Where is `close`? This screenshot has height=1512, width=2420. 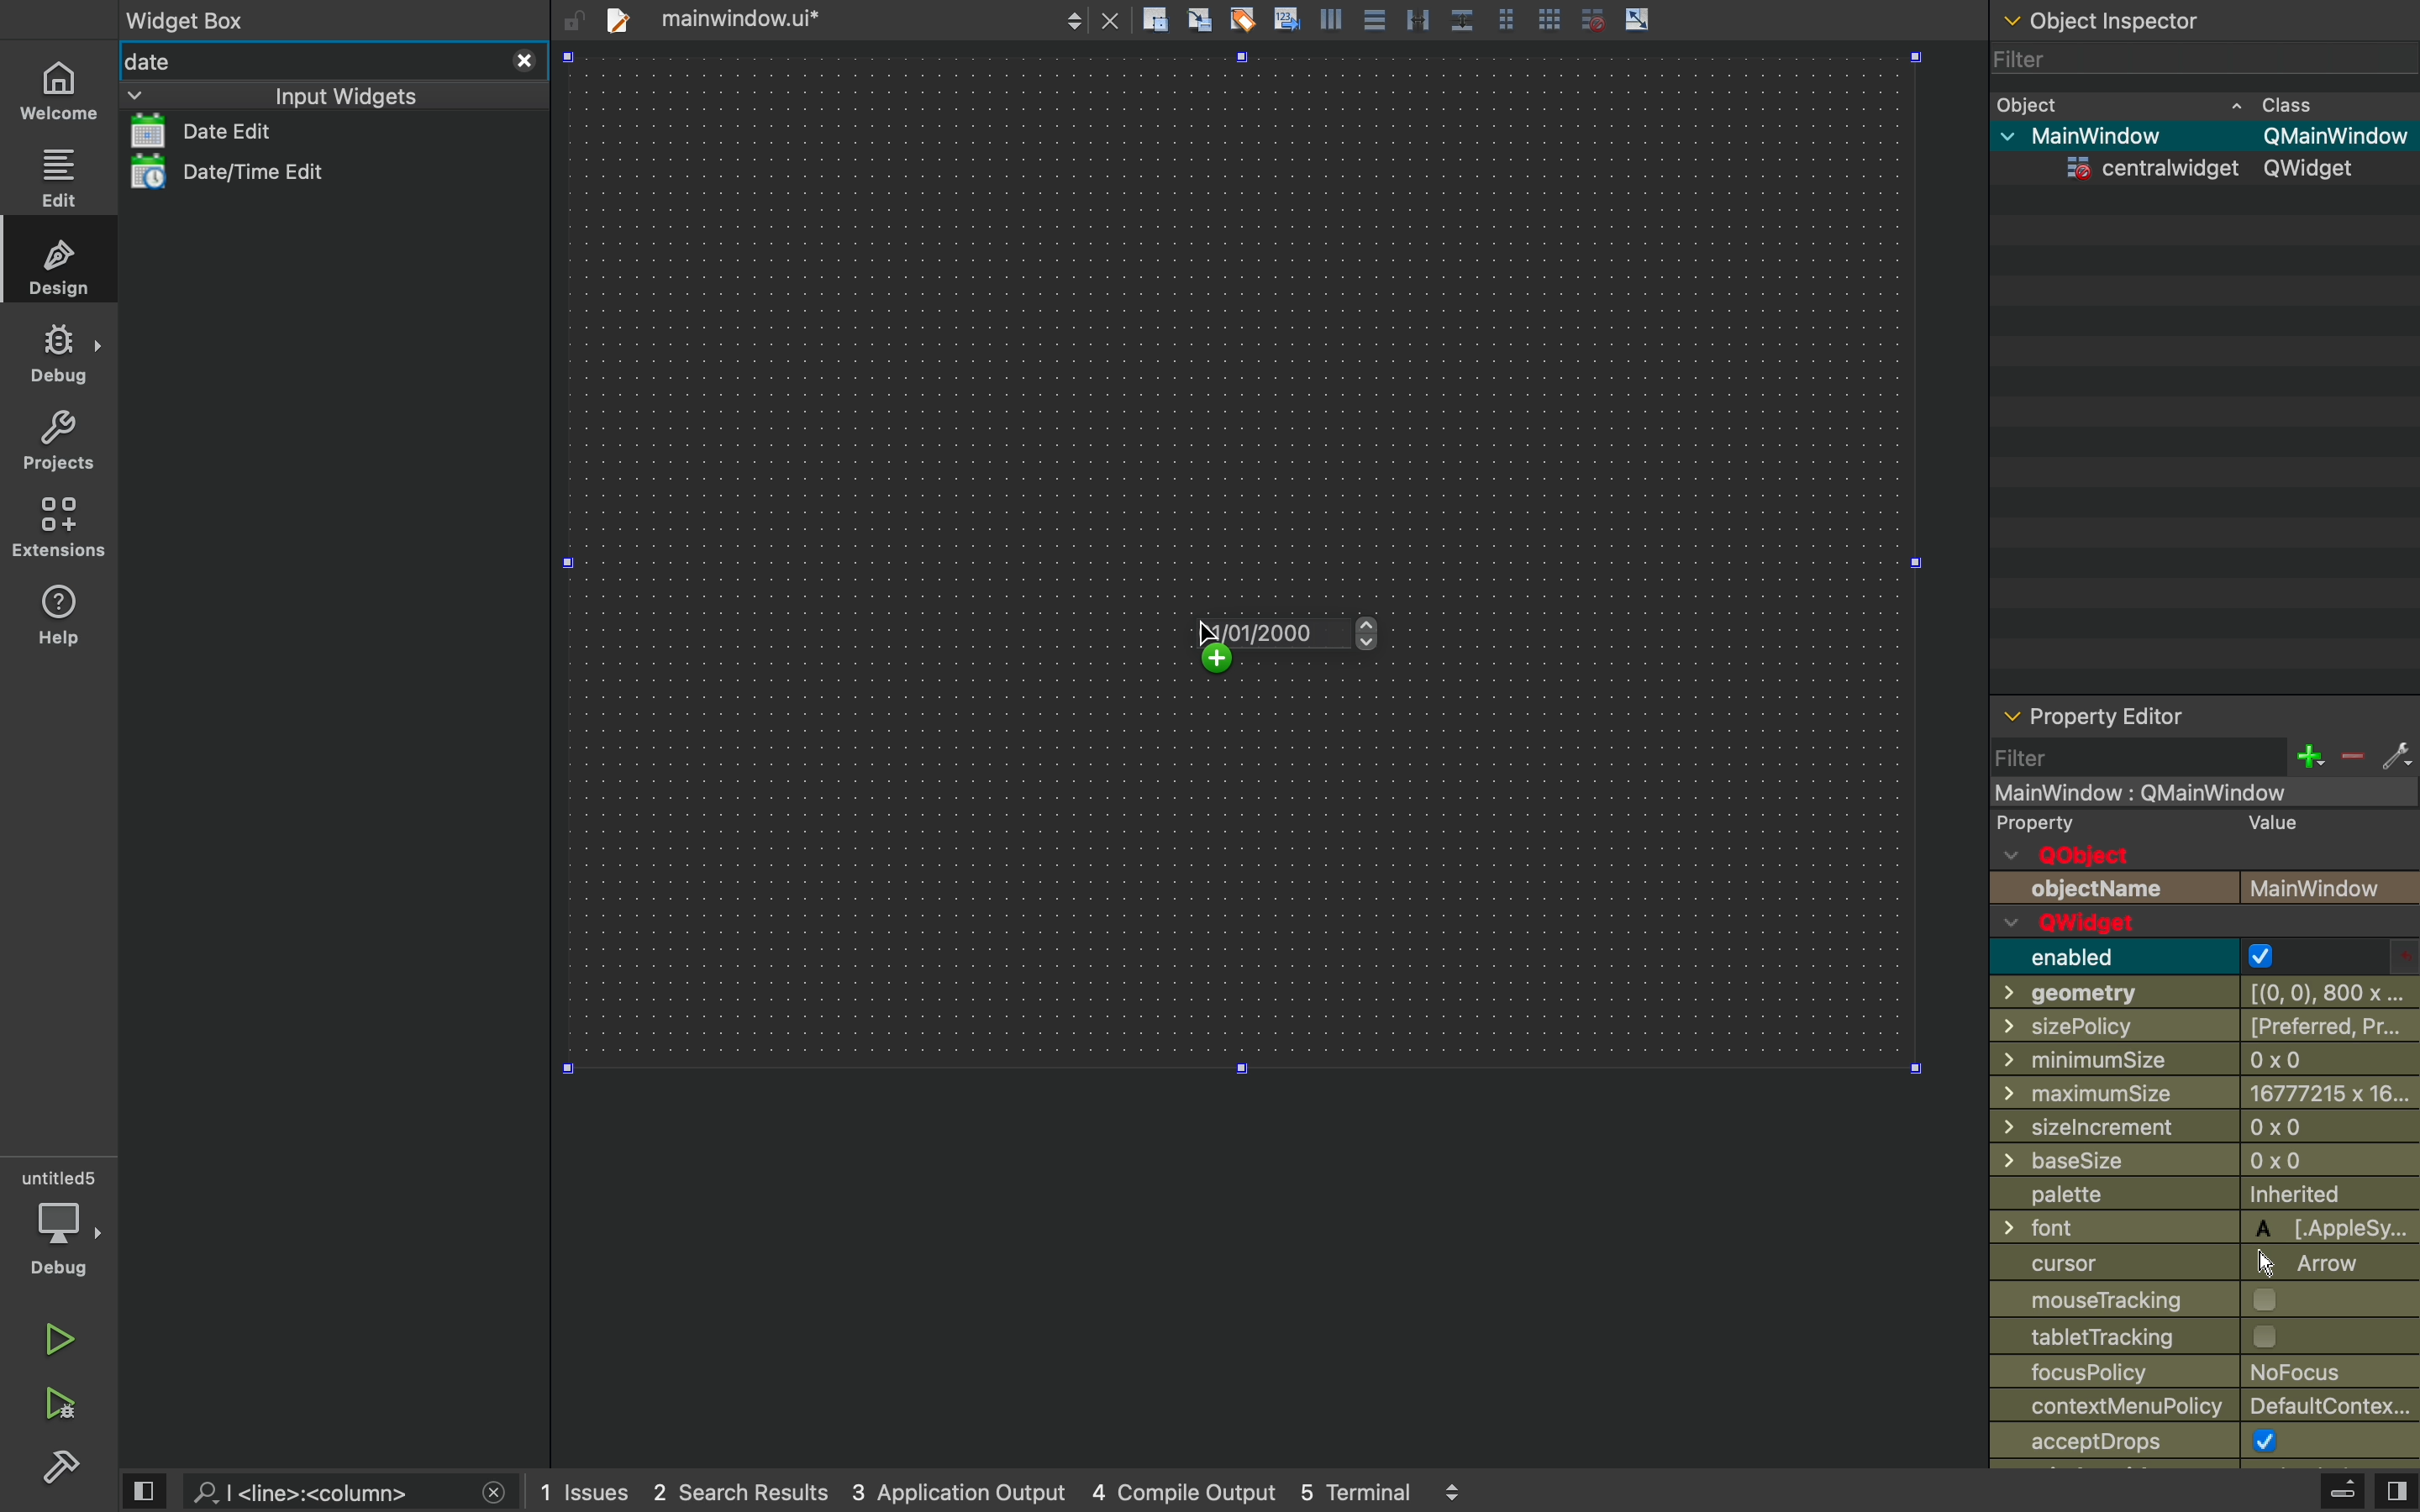 close is located at coordinates (1110, 17).